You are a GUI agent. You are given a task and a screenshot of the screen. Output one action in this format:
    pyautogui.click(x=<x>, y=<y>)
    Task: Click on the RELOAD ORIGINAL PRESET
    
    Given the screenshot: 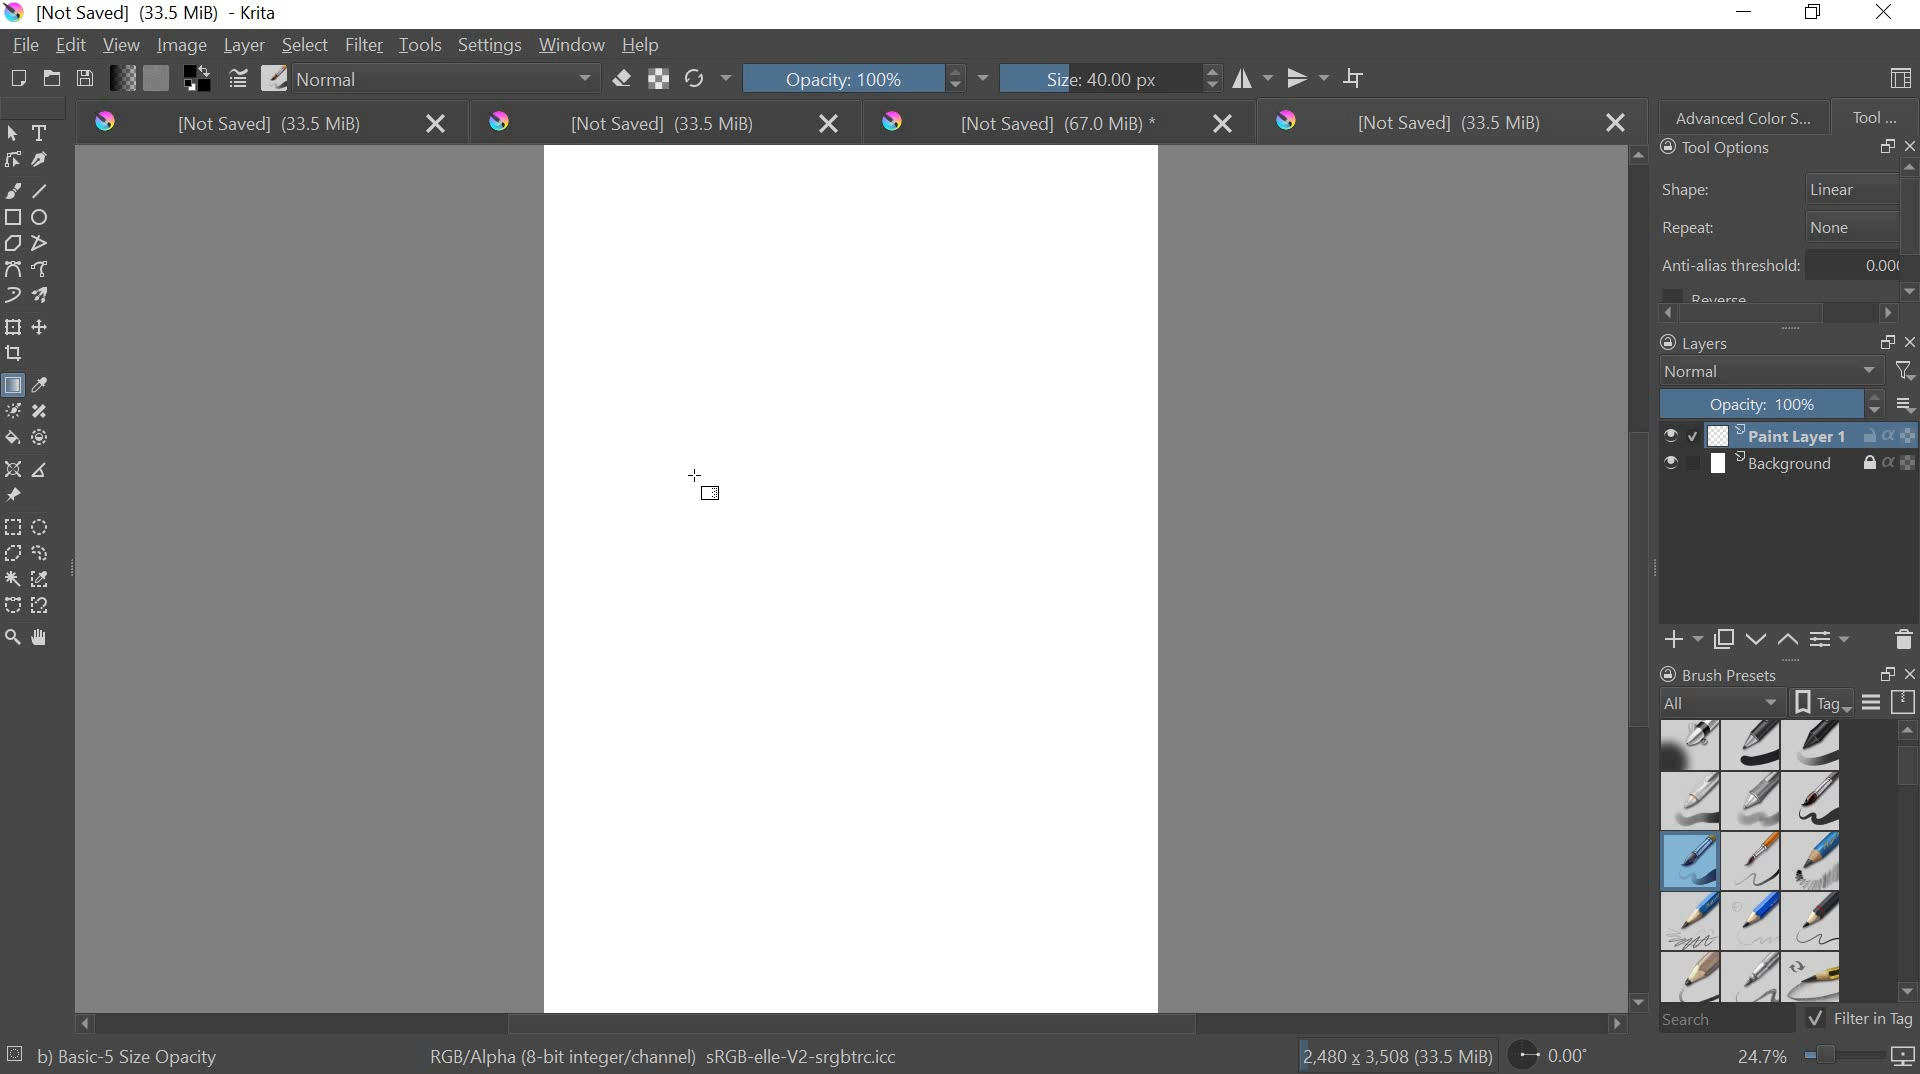 What is the action you would take?
    pyautogui.click(x=712, y=76)
    